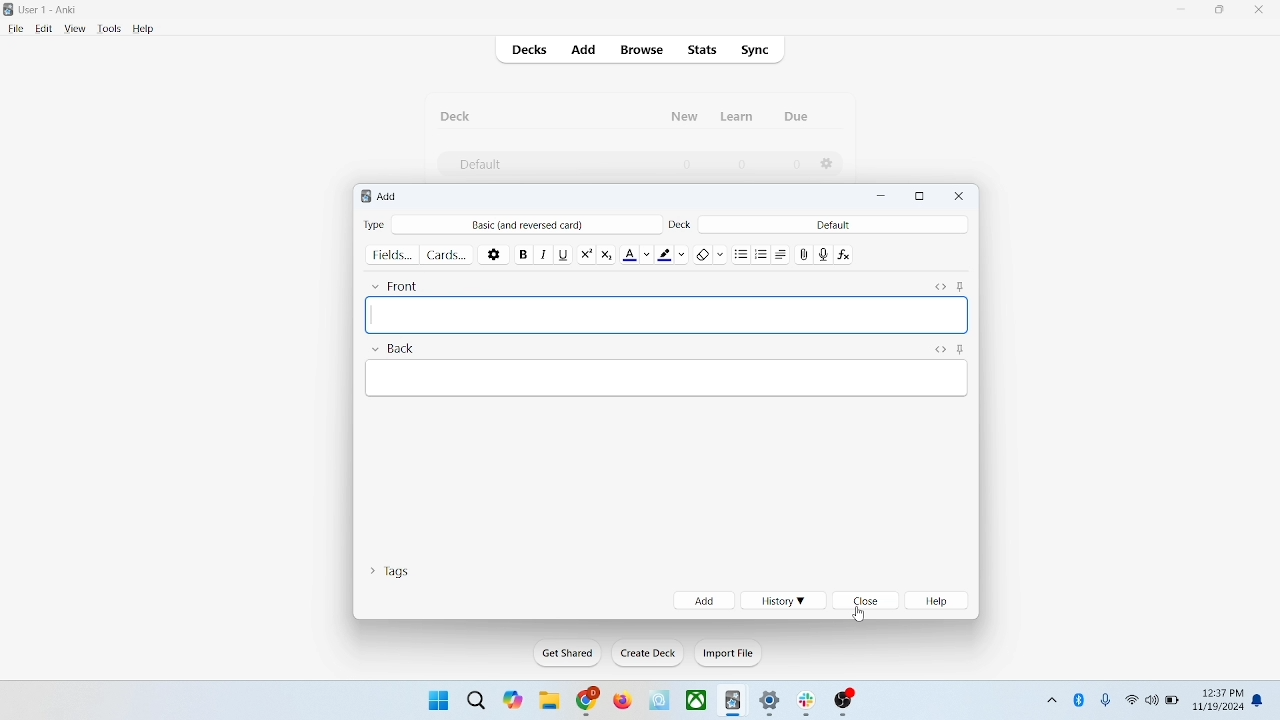  What do you see at coordinates (640, 49) in the screenshot?
I see `browse` at bounding box center [640, 49].